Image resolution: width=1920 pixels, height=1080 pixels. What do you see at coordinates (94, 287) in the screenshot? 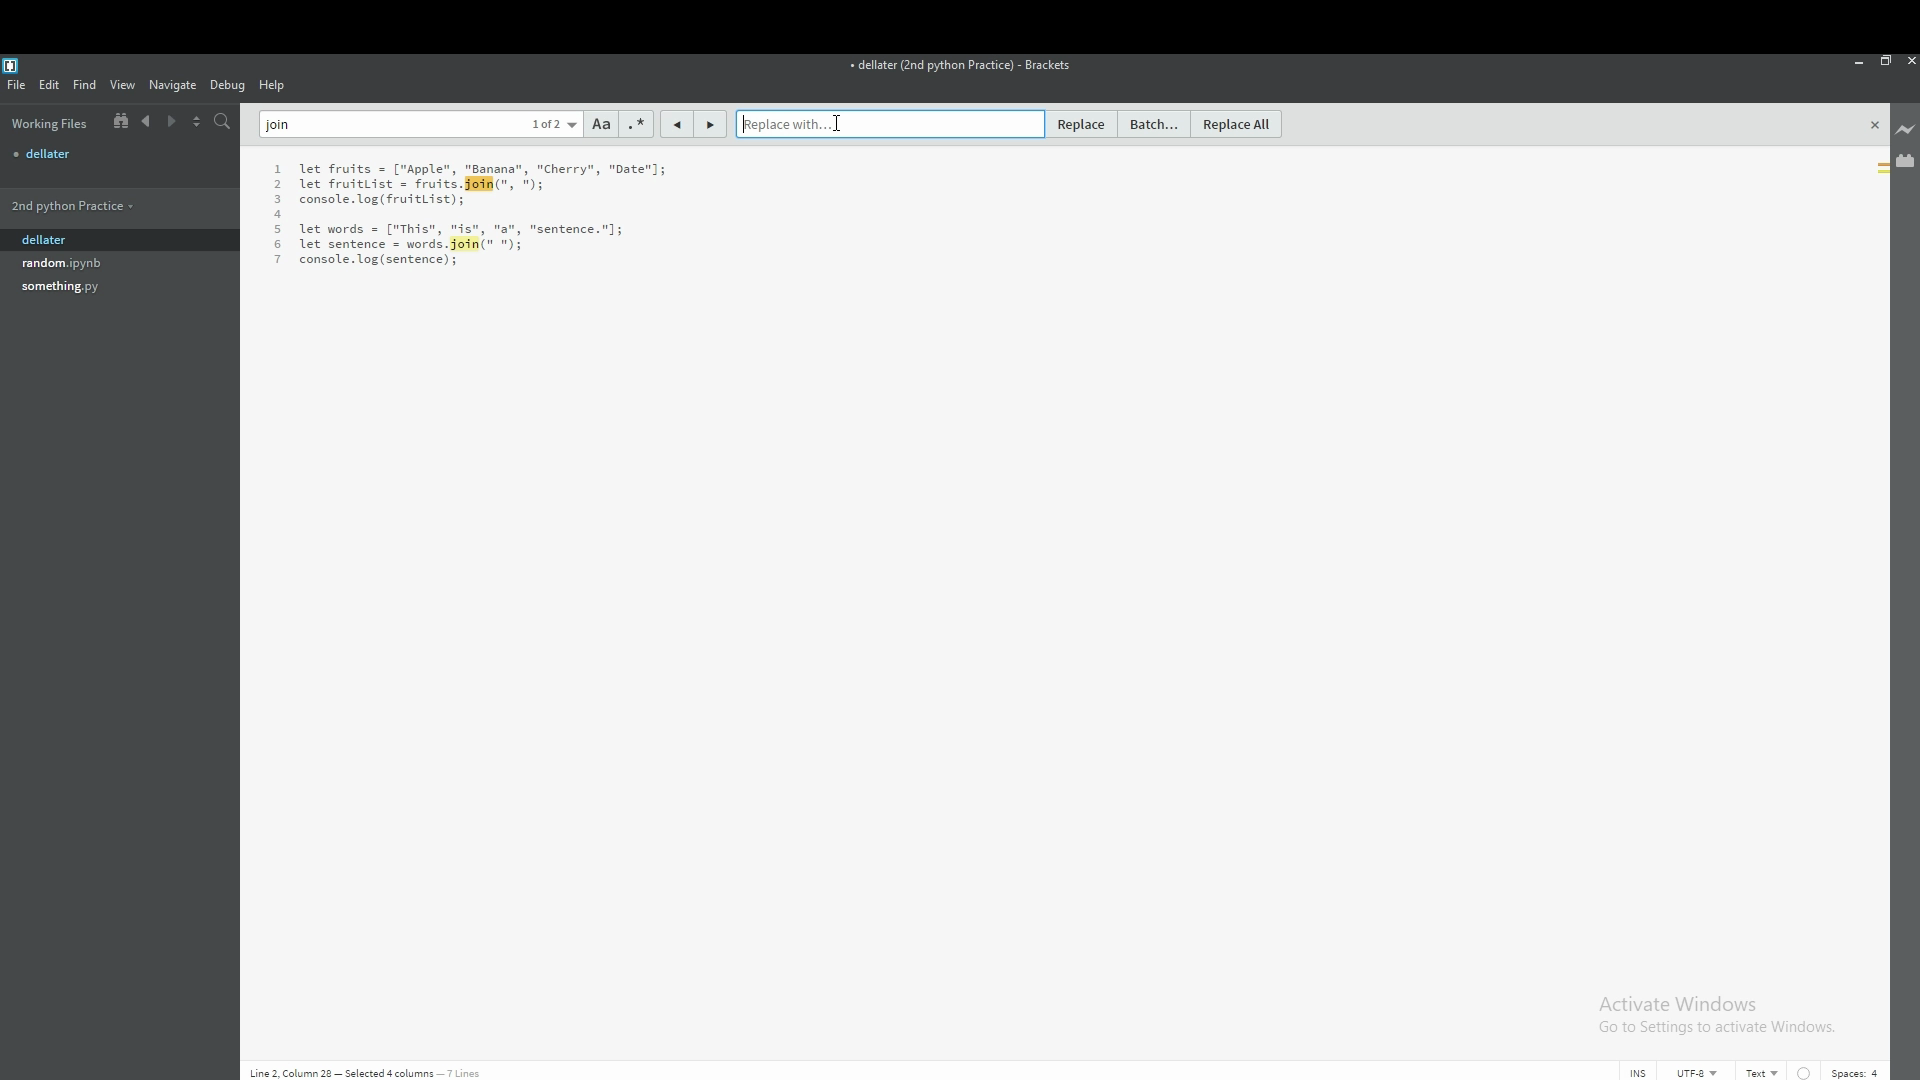
I see `file` at bounding box center [94, 287].